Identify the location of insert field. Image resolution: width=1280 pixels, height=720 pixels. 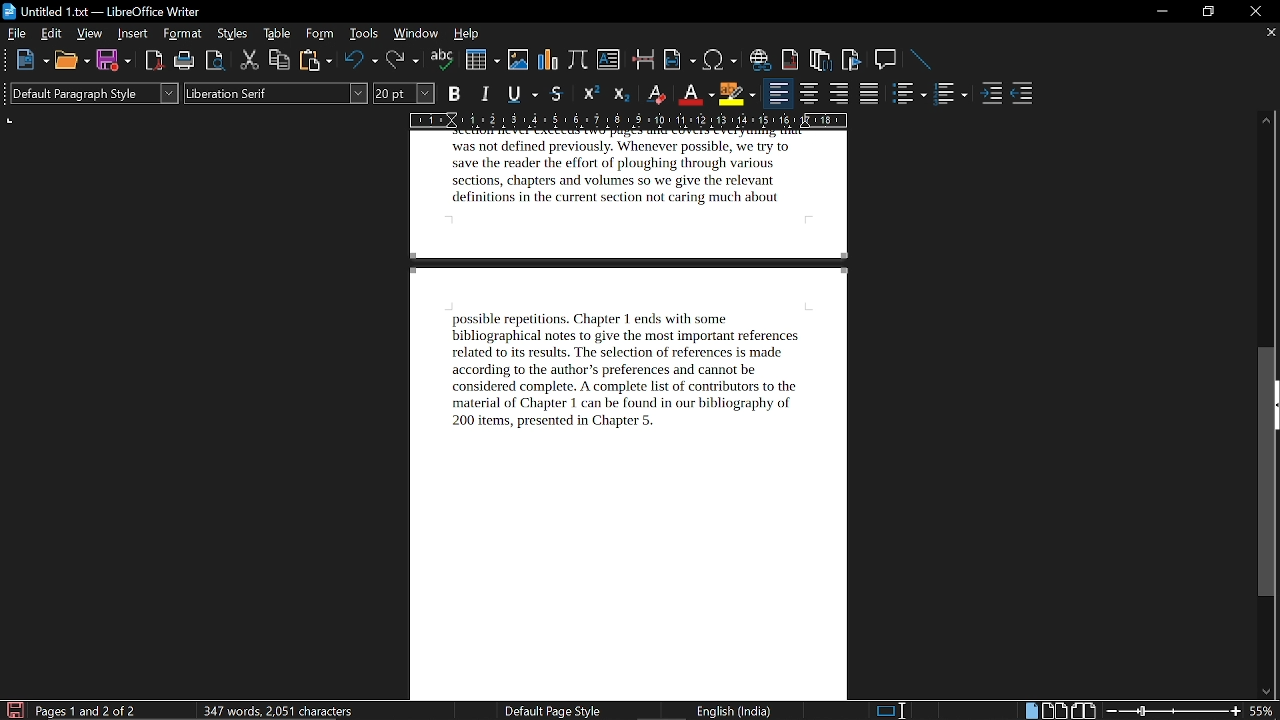
(681, 60).